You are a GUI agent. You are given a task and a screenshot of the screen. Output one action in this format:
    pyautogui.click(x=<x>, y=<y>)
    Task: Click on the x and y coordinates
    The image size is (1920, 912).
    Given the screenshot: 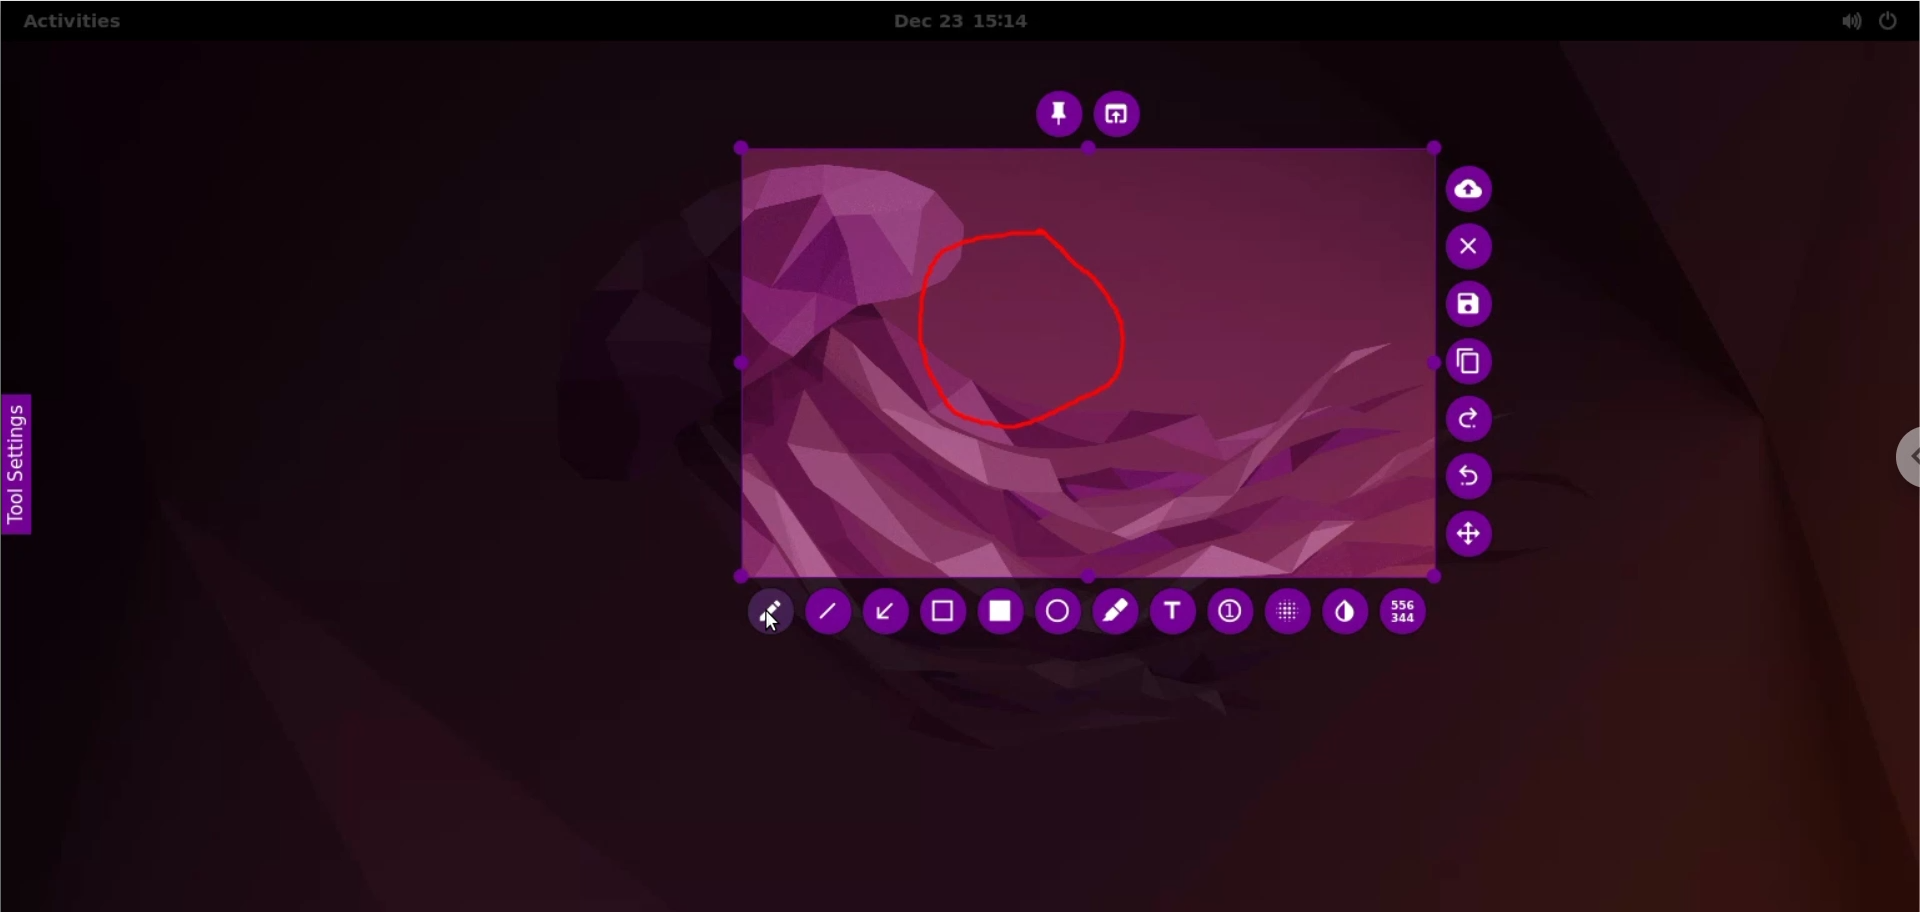 What is the action you would take?
    pyautogui.click(x=1407, y=615)
    